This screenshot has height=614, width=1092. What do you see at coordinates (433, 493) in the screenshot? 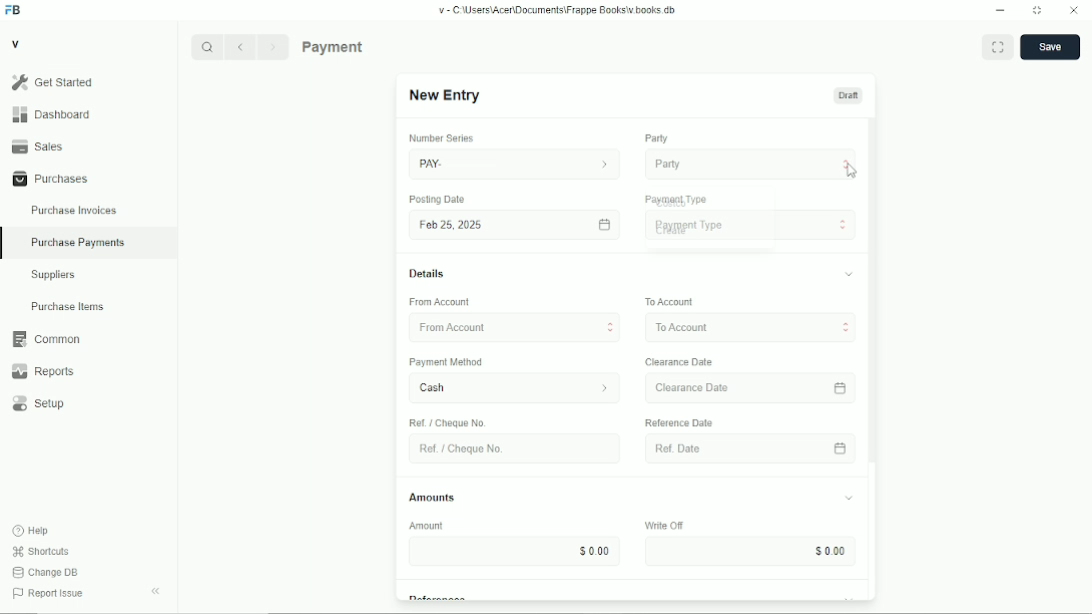
I see `Amounts` at bounding box center [433, 493].